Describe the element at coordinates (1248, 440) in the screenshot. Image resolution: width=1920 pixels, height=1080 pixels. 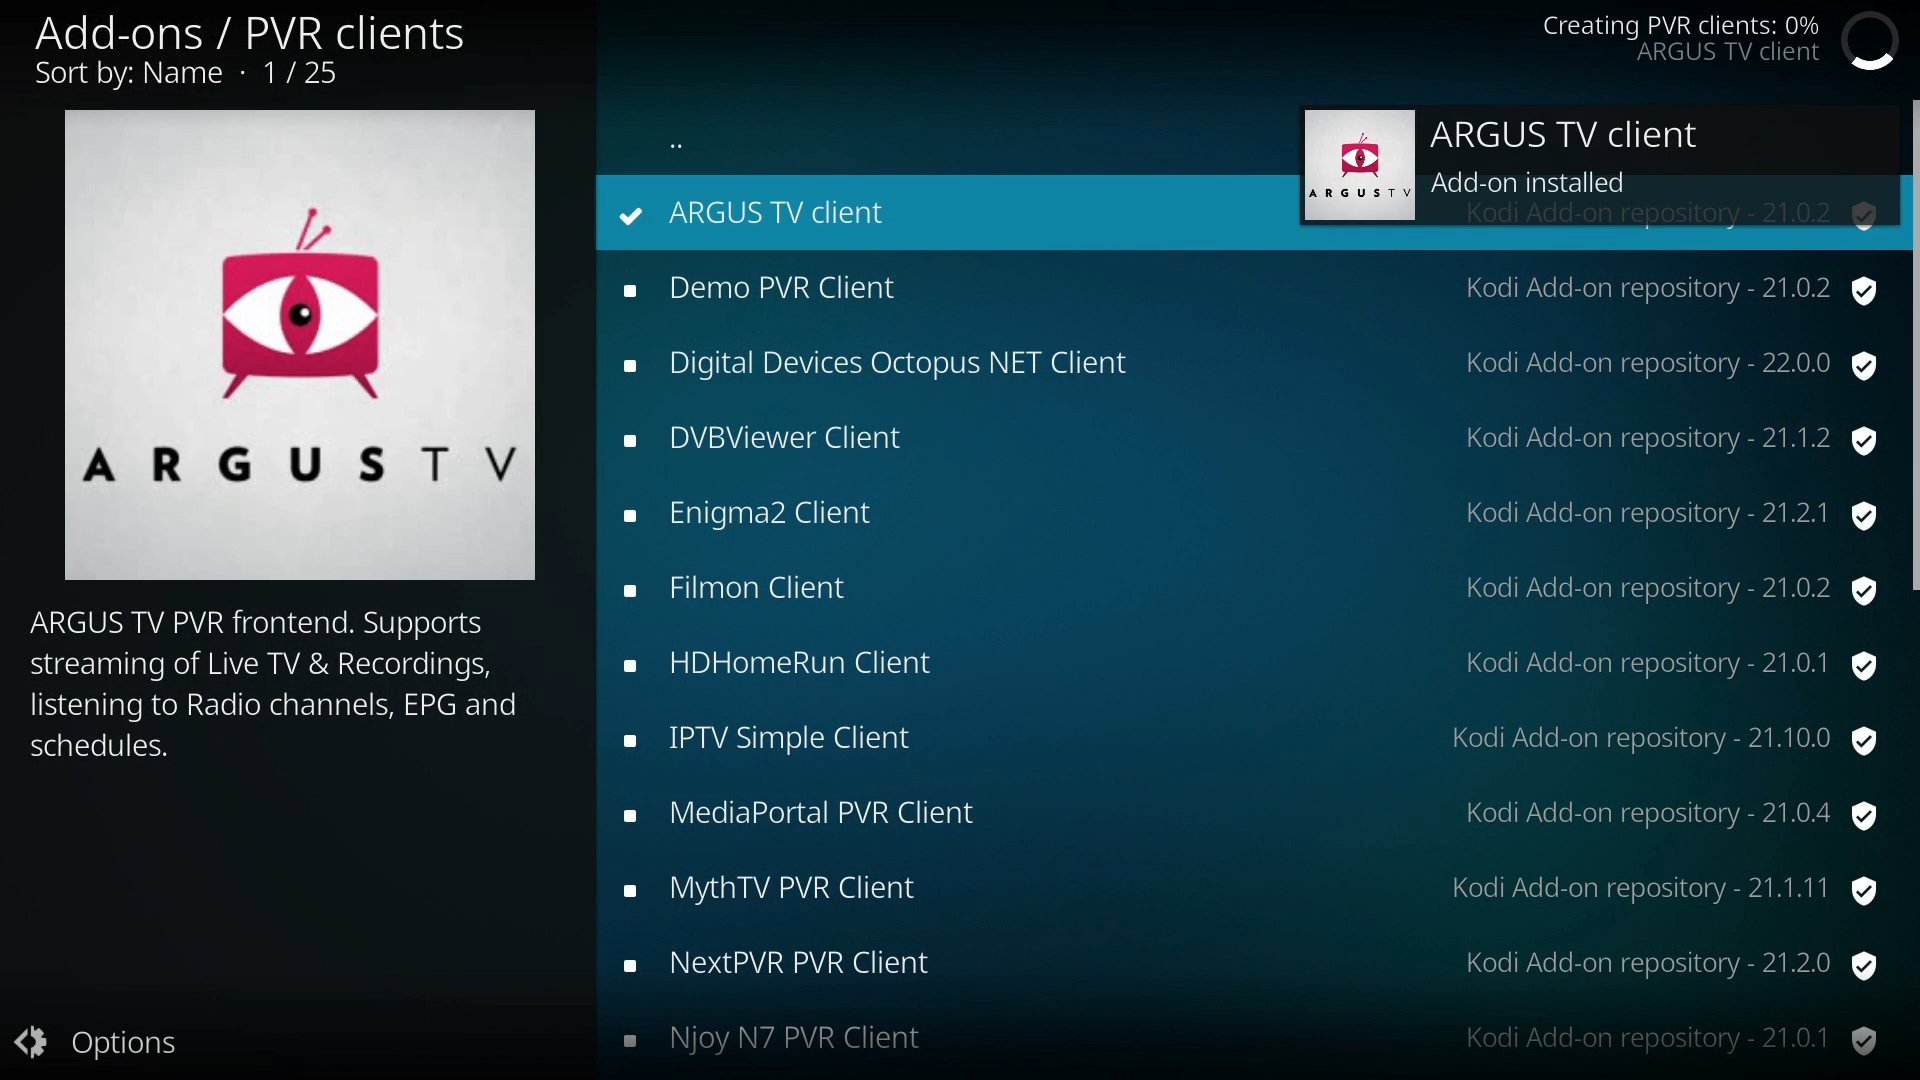
I see `DVBViewer Client Kodi Add-on repository - 21.1.2` at that location.